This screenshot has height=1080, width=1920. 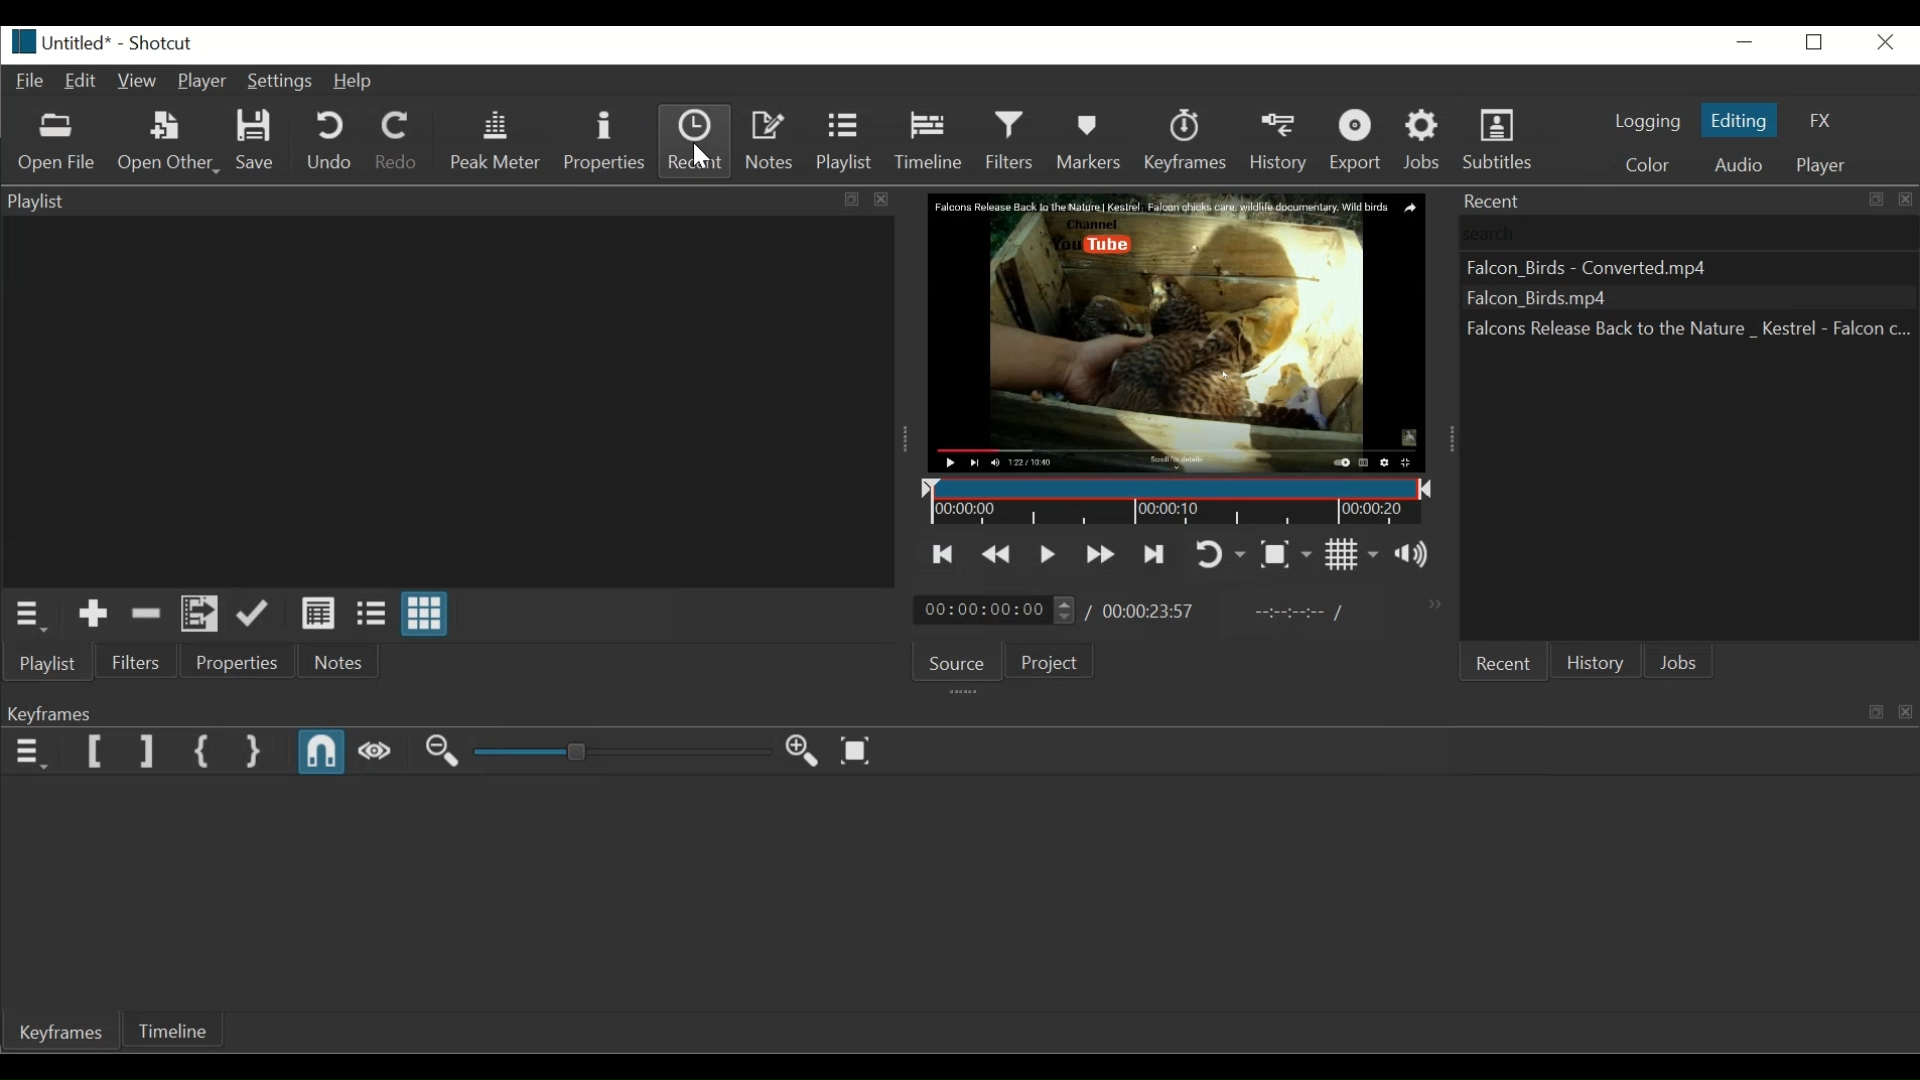 I want to click on Source, so click(x=956, y=662).